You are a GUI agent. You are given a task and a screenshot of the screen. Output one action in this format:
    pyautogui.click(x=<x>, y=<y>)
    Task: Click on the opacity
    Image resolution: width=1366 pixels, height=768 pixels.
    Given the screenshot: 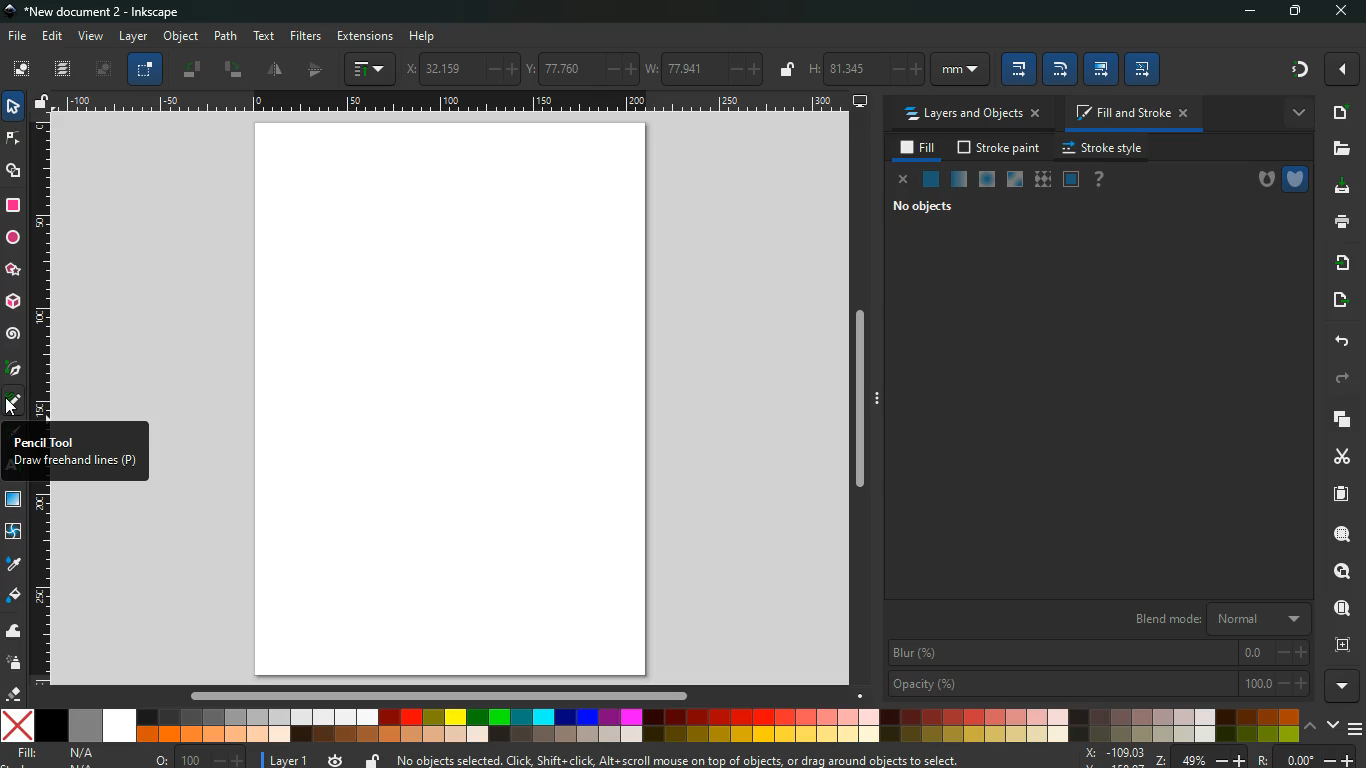 What is the action you would take?
    pyautogui.click(x=958, y=178)
    